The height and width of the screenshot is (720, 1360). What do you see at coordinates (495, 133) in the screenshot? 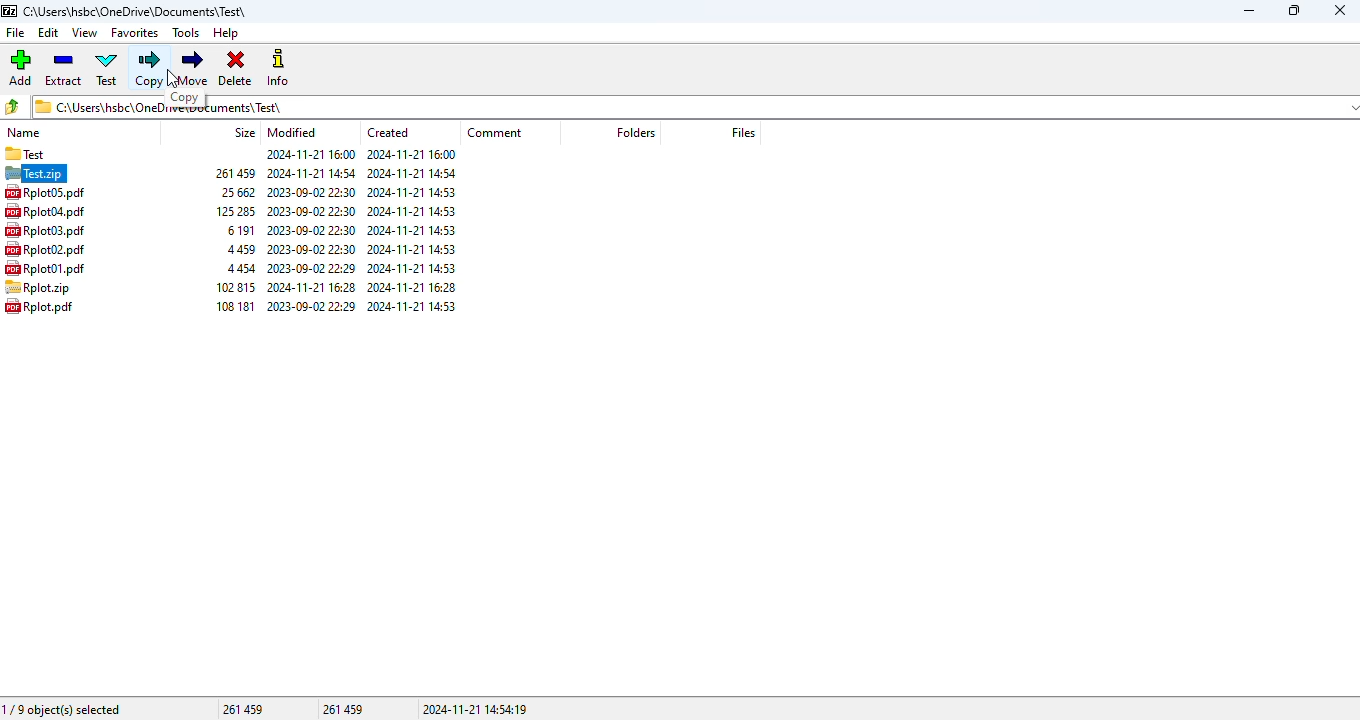
I see `comment` at bounding box center [495, 133].